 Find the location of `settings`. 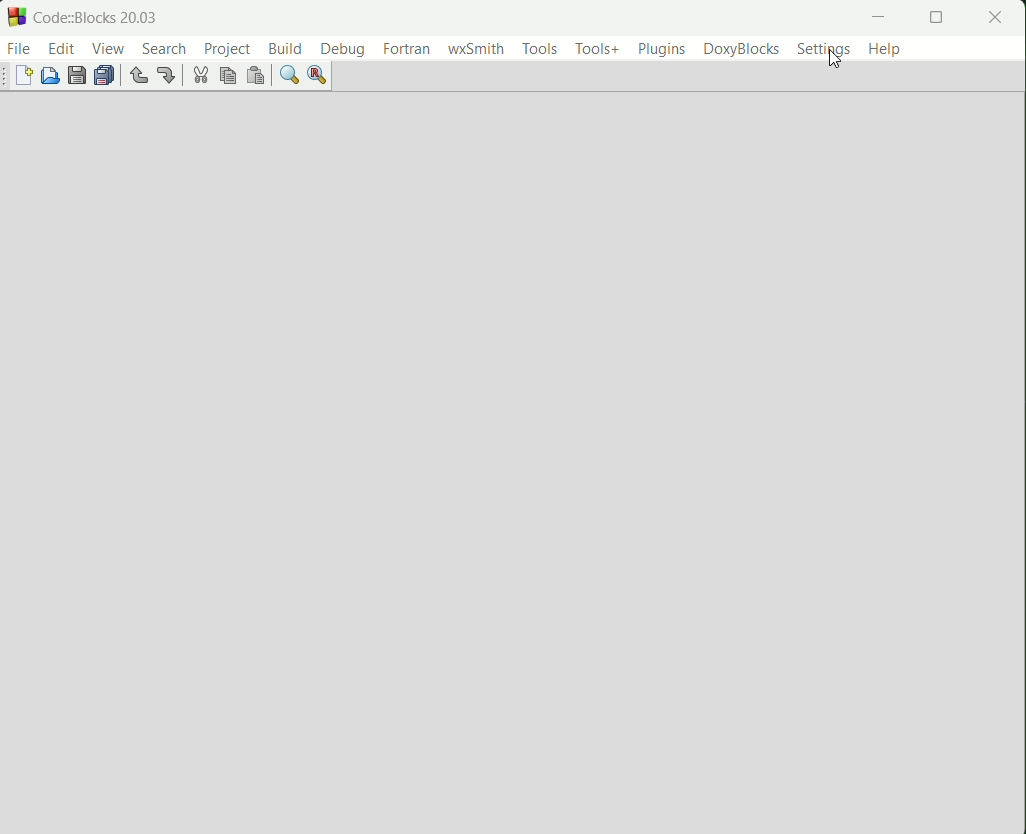

settings is located at coordinates (826, 54).